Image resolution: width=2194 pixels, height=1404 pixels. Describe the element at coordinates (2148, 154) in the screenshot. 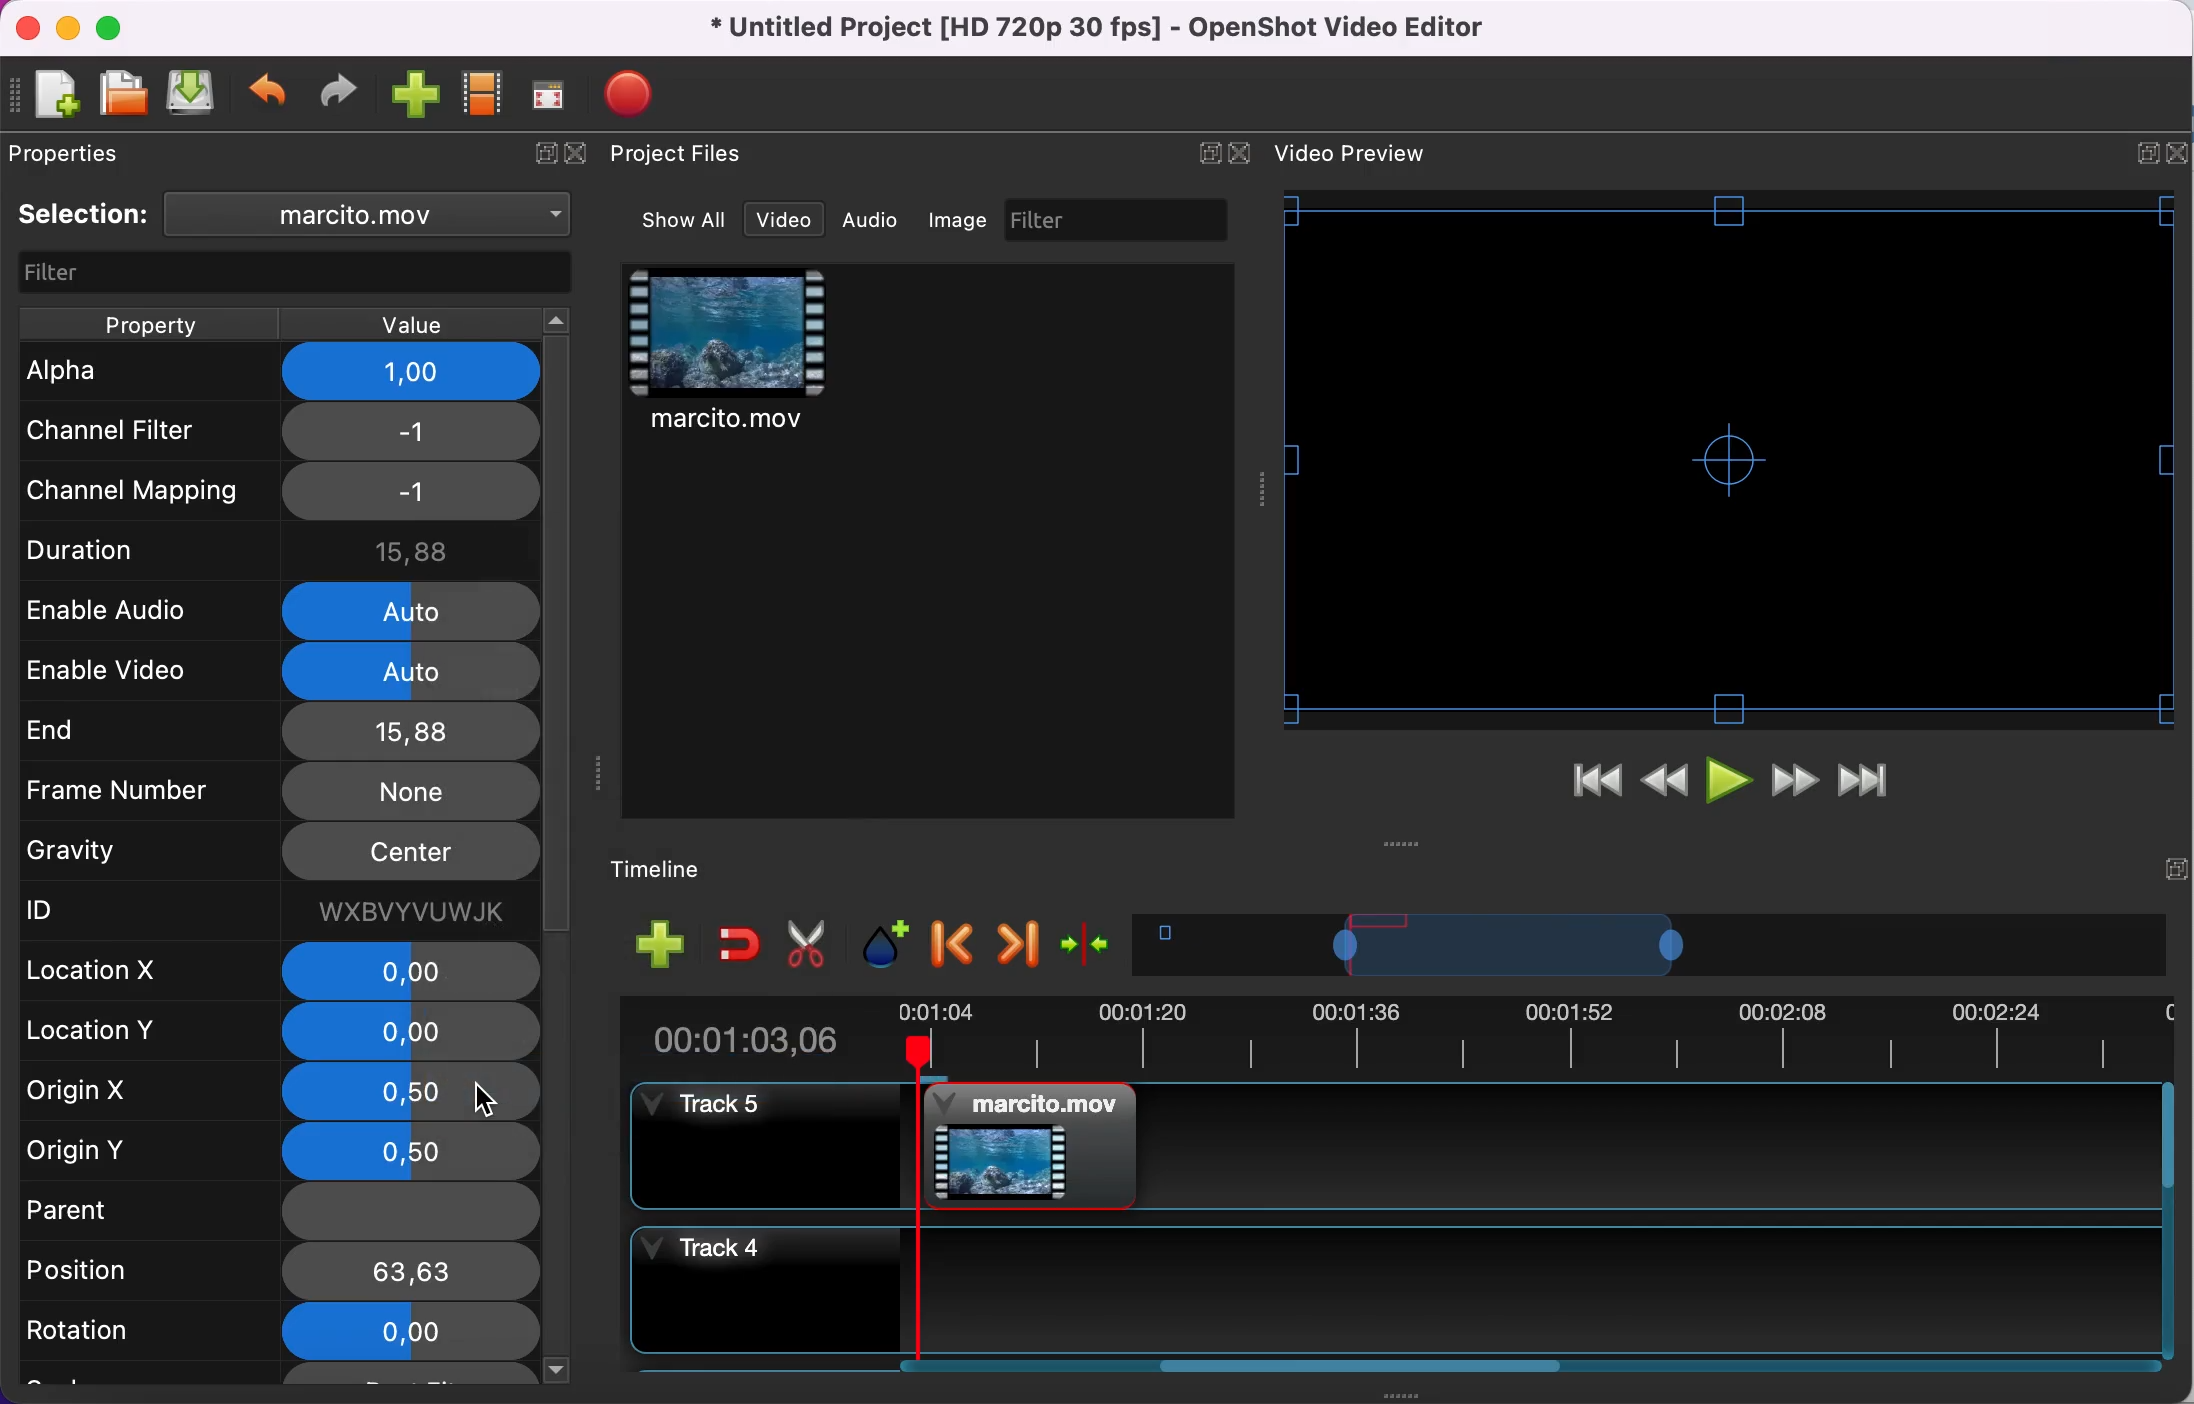

I see `Expand/Collapse` at that location.